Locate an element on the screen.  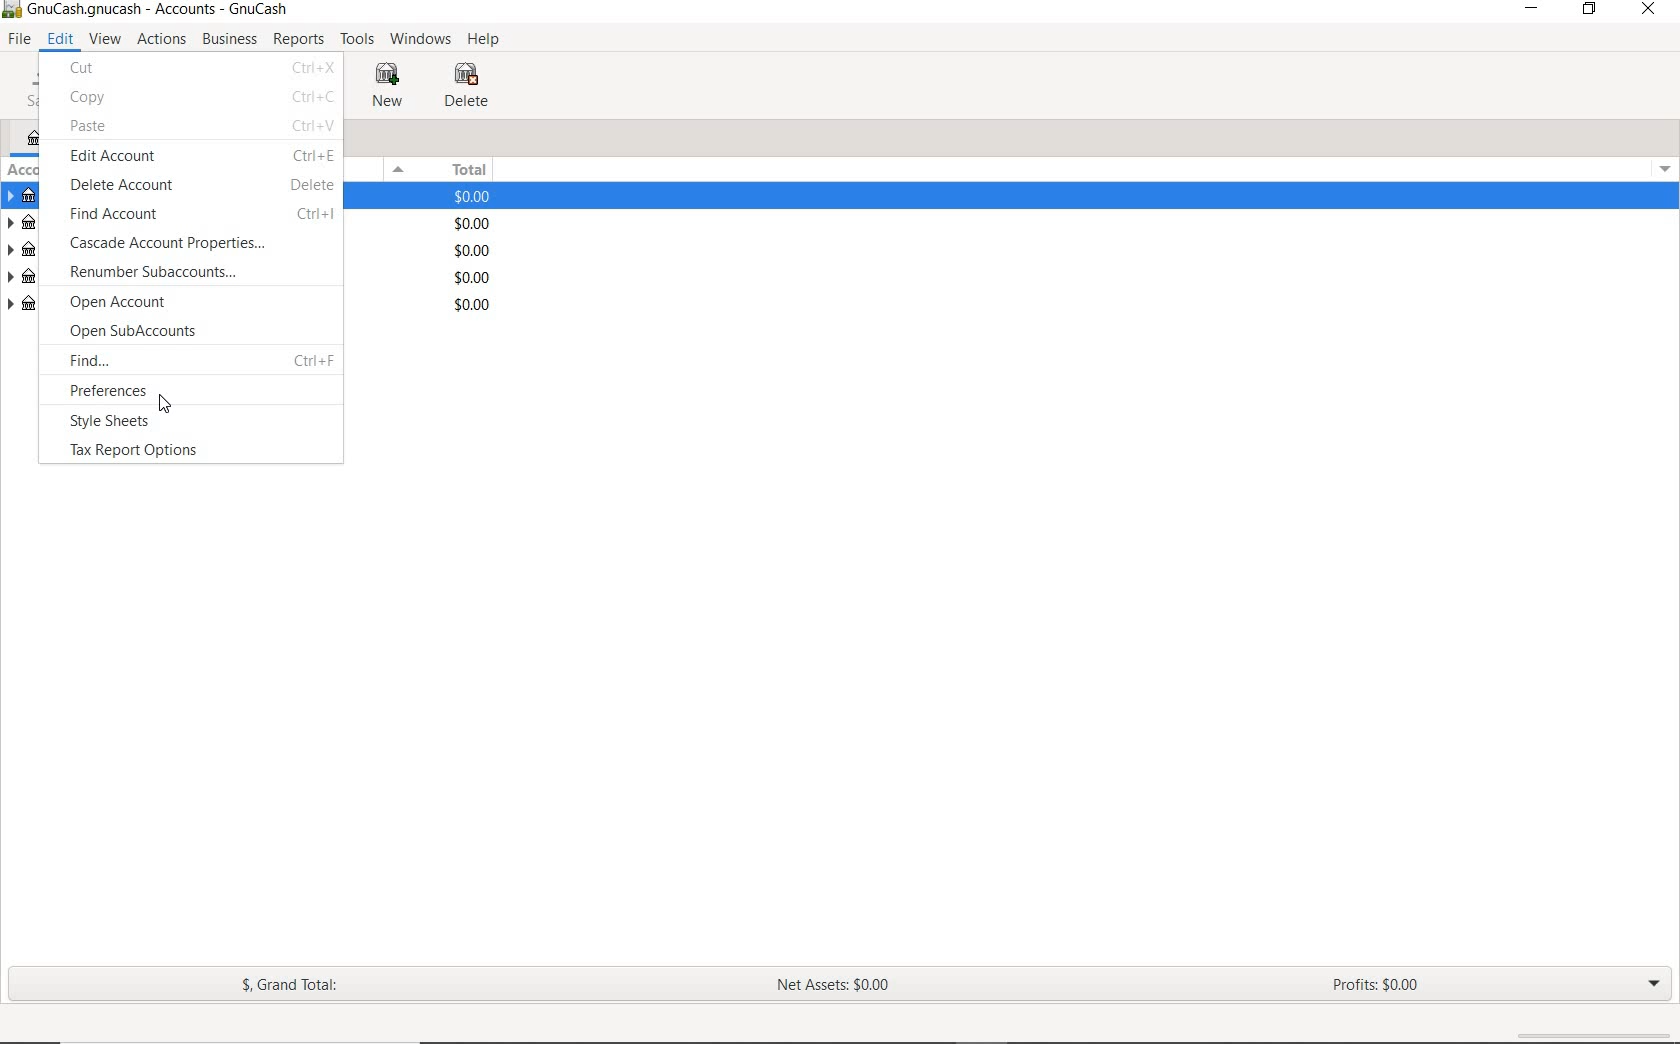
EXPENSES is located at coordinates (435, 277).